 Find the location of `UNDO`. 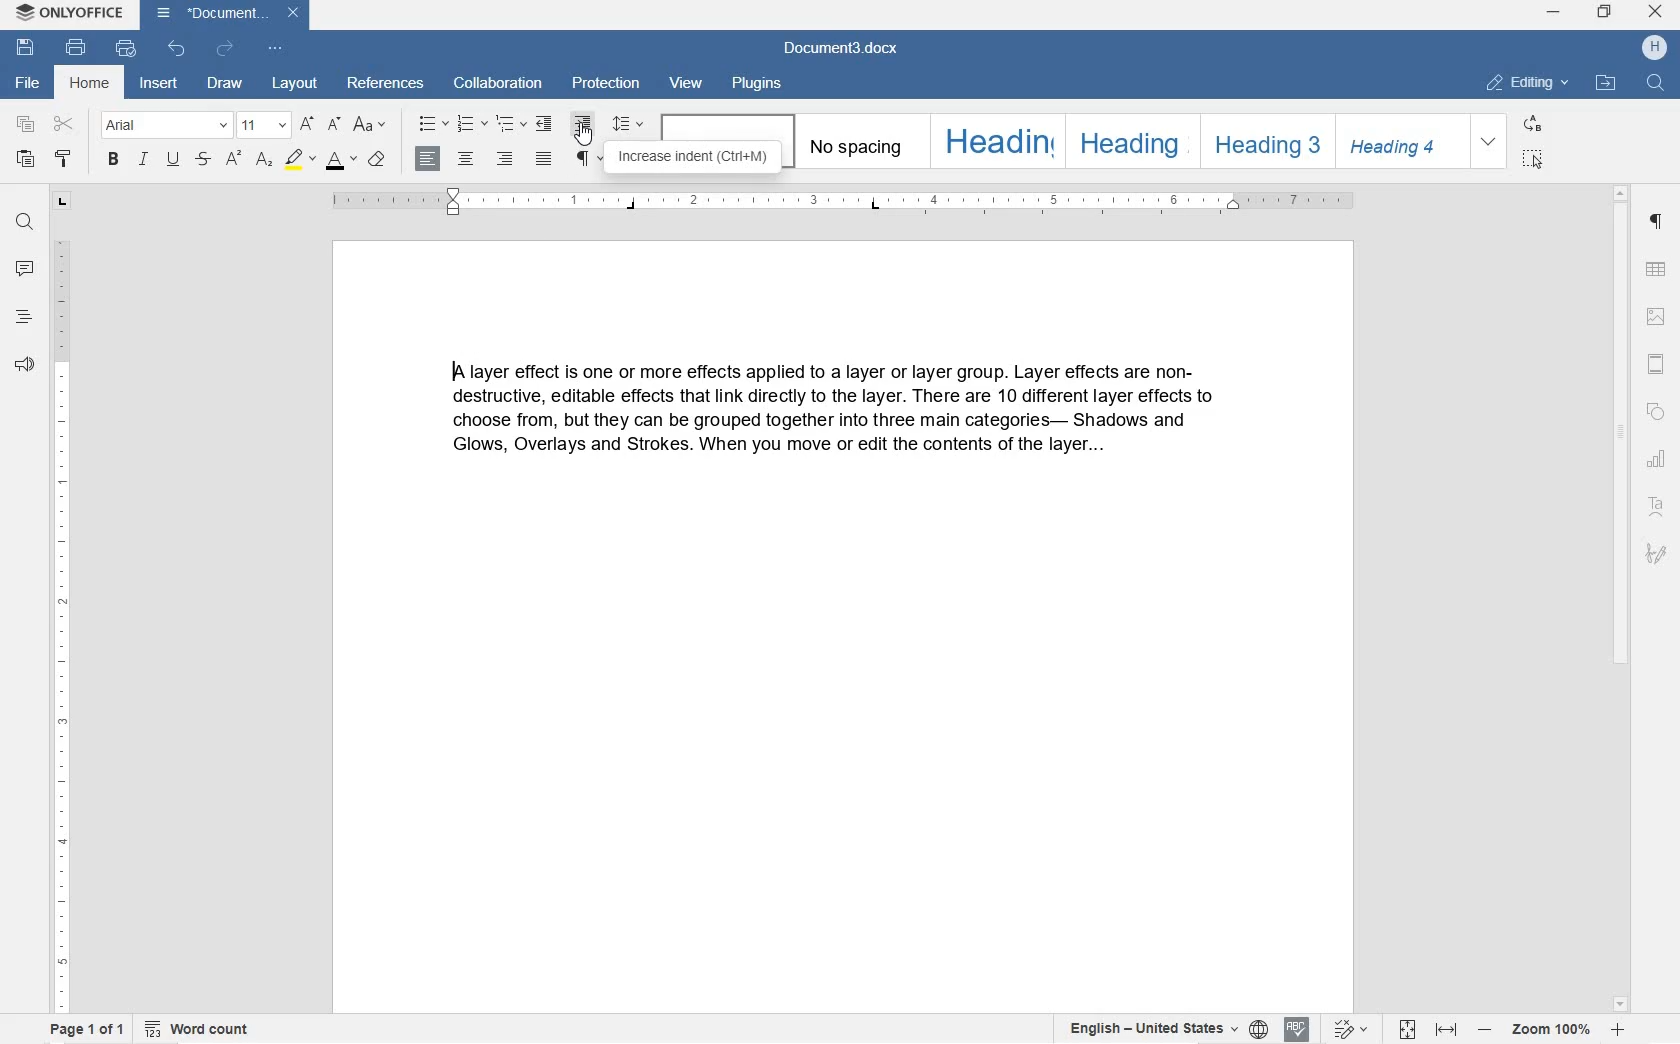

UNDO is located at coordinates (180, 51).